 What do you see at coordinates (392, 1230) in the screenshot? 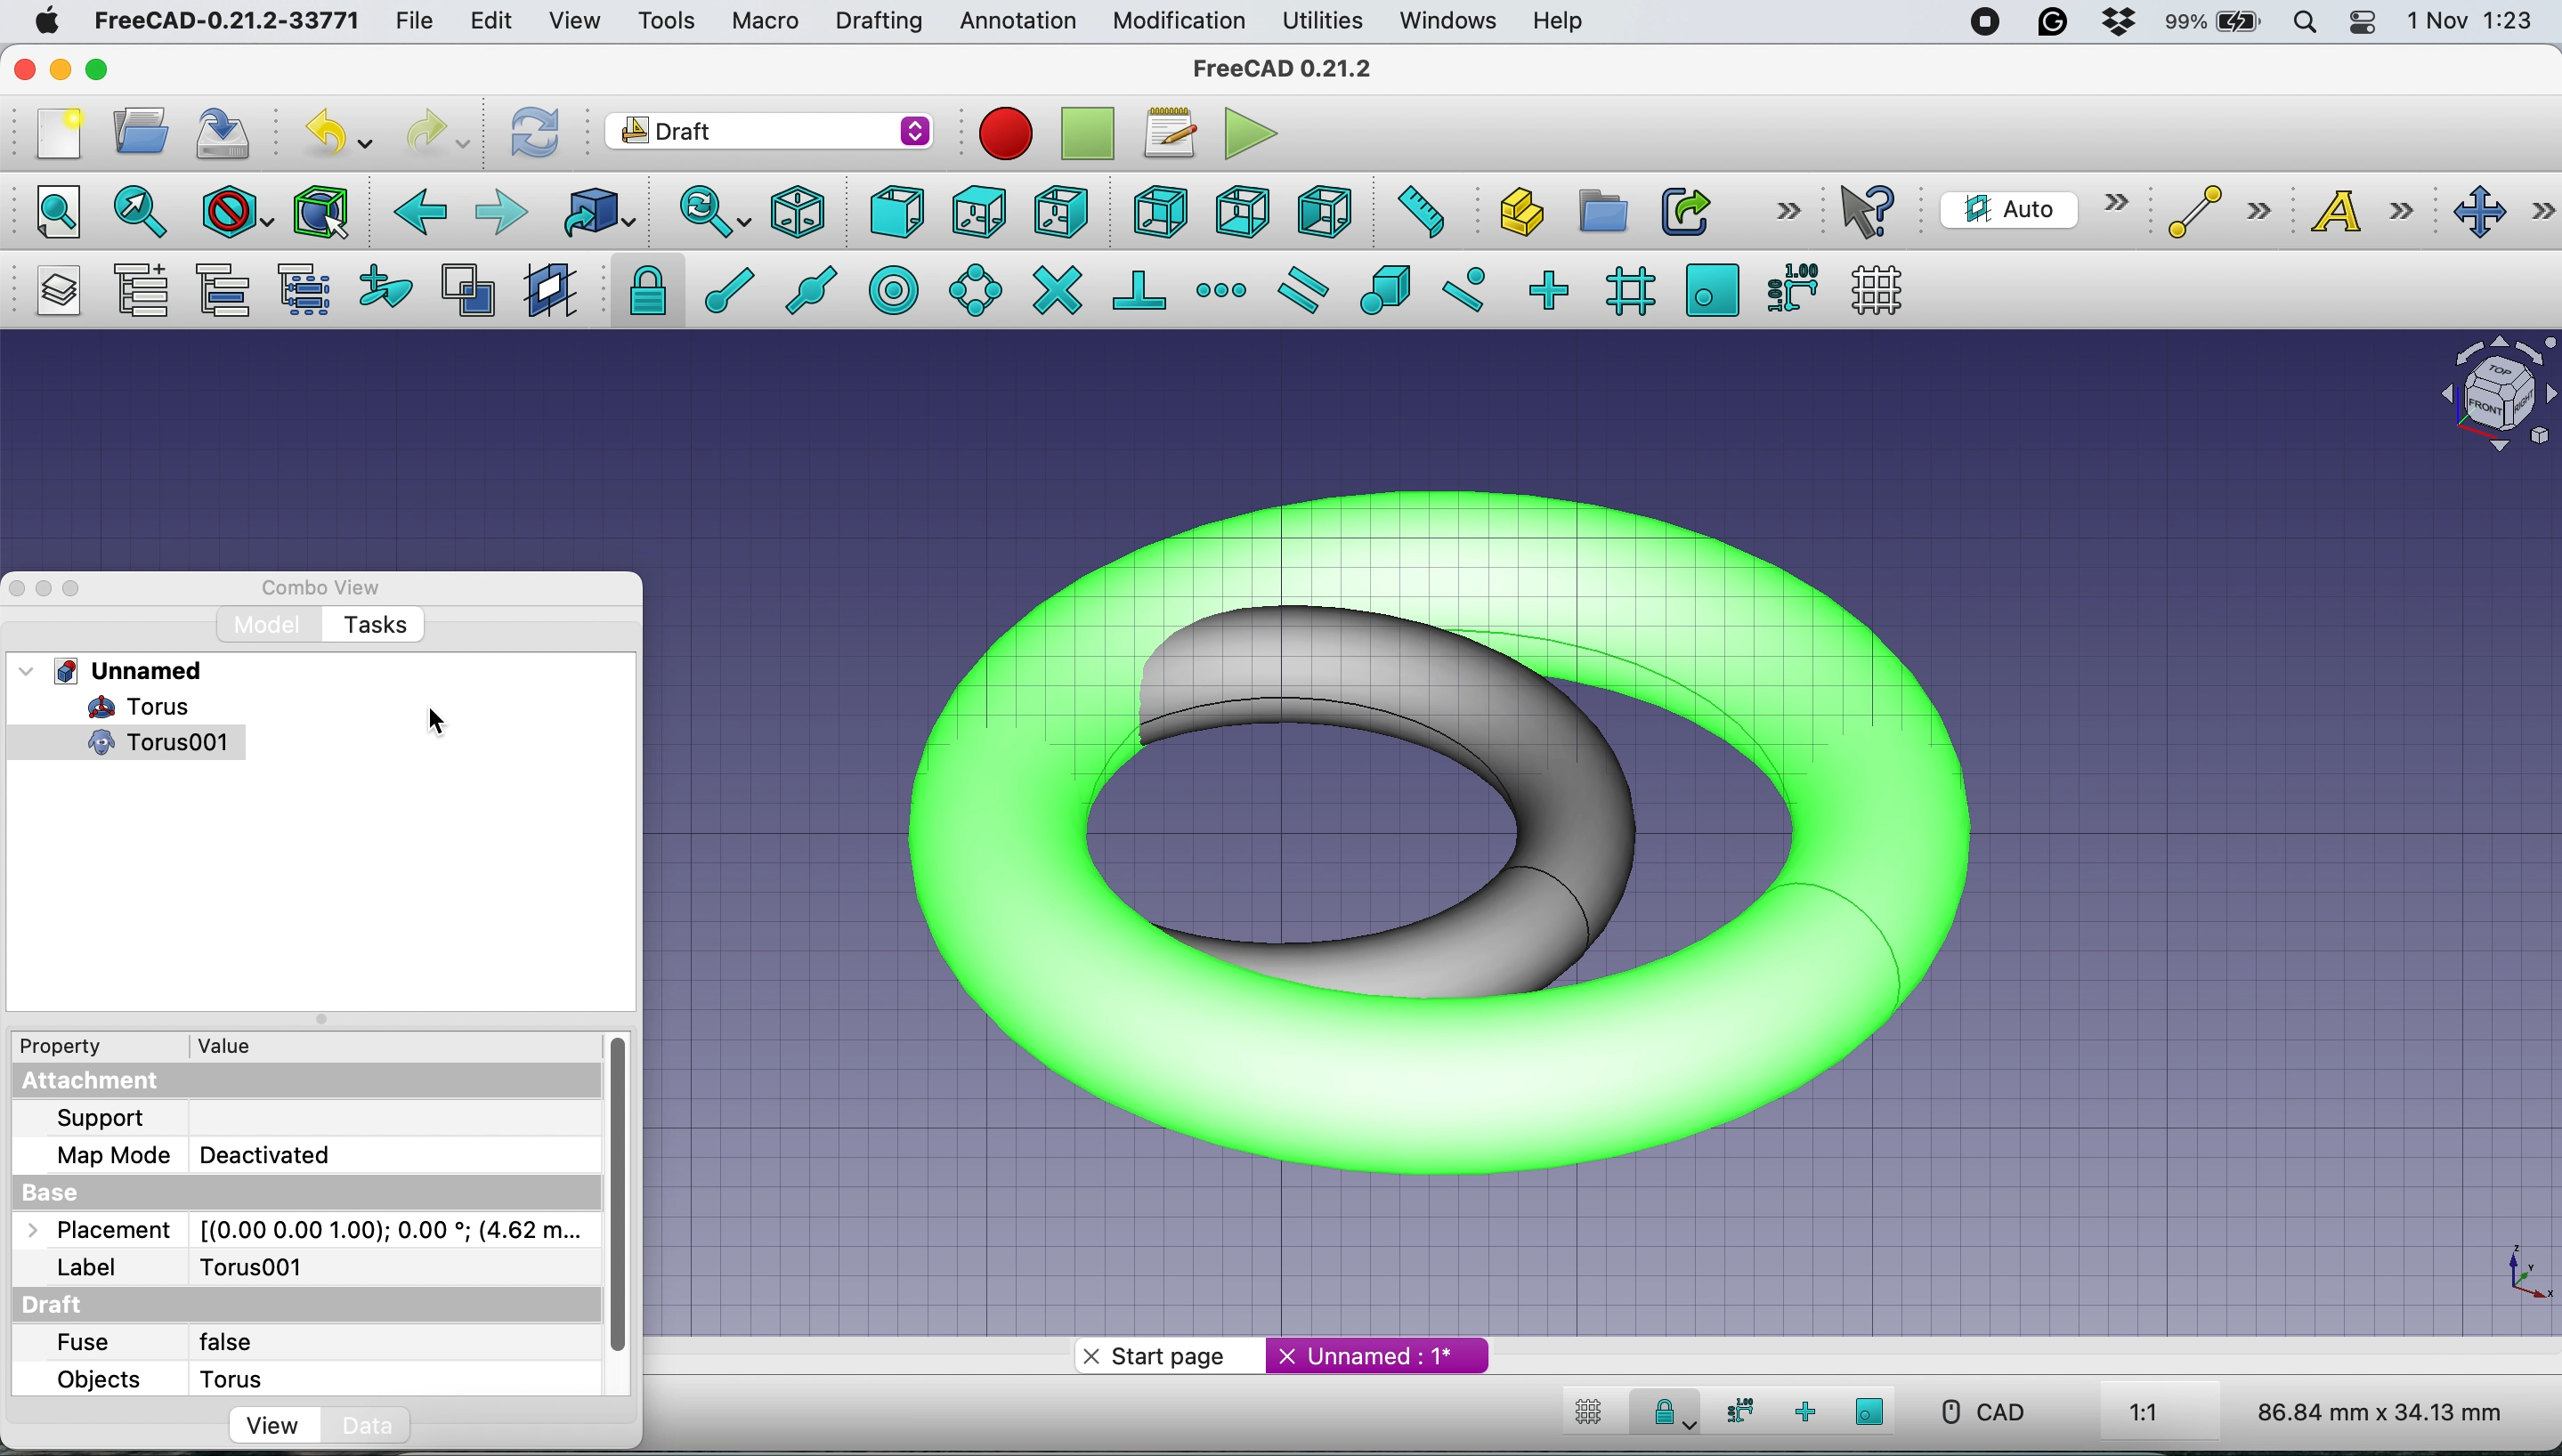
I see `Axis, Angle, Position` at bounding box center [392, 1230].